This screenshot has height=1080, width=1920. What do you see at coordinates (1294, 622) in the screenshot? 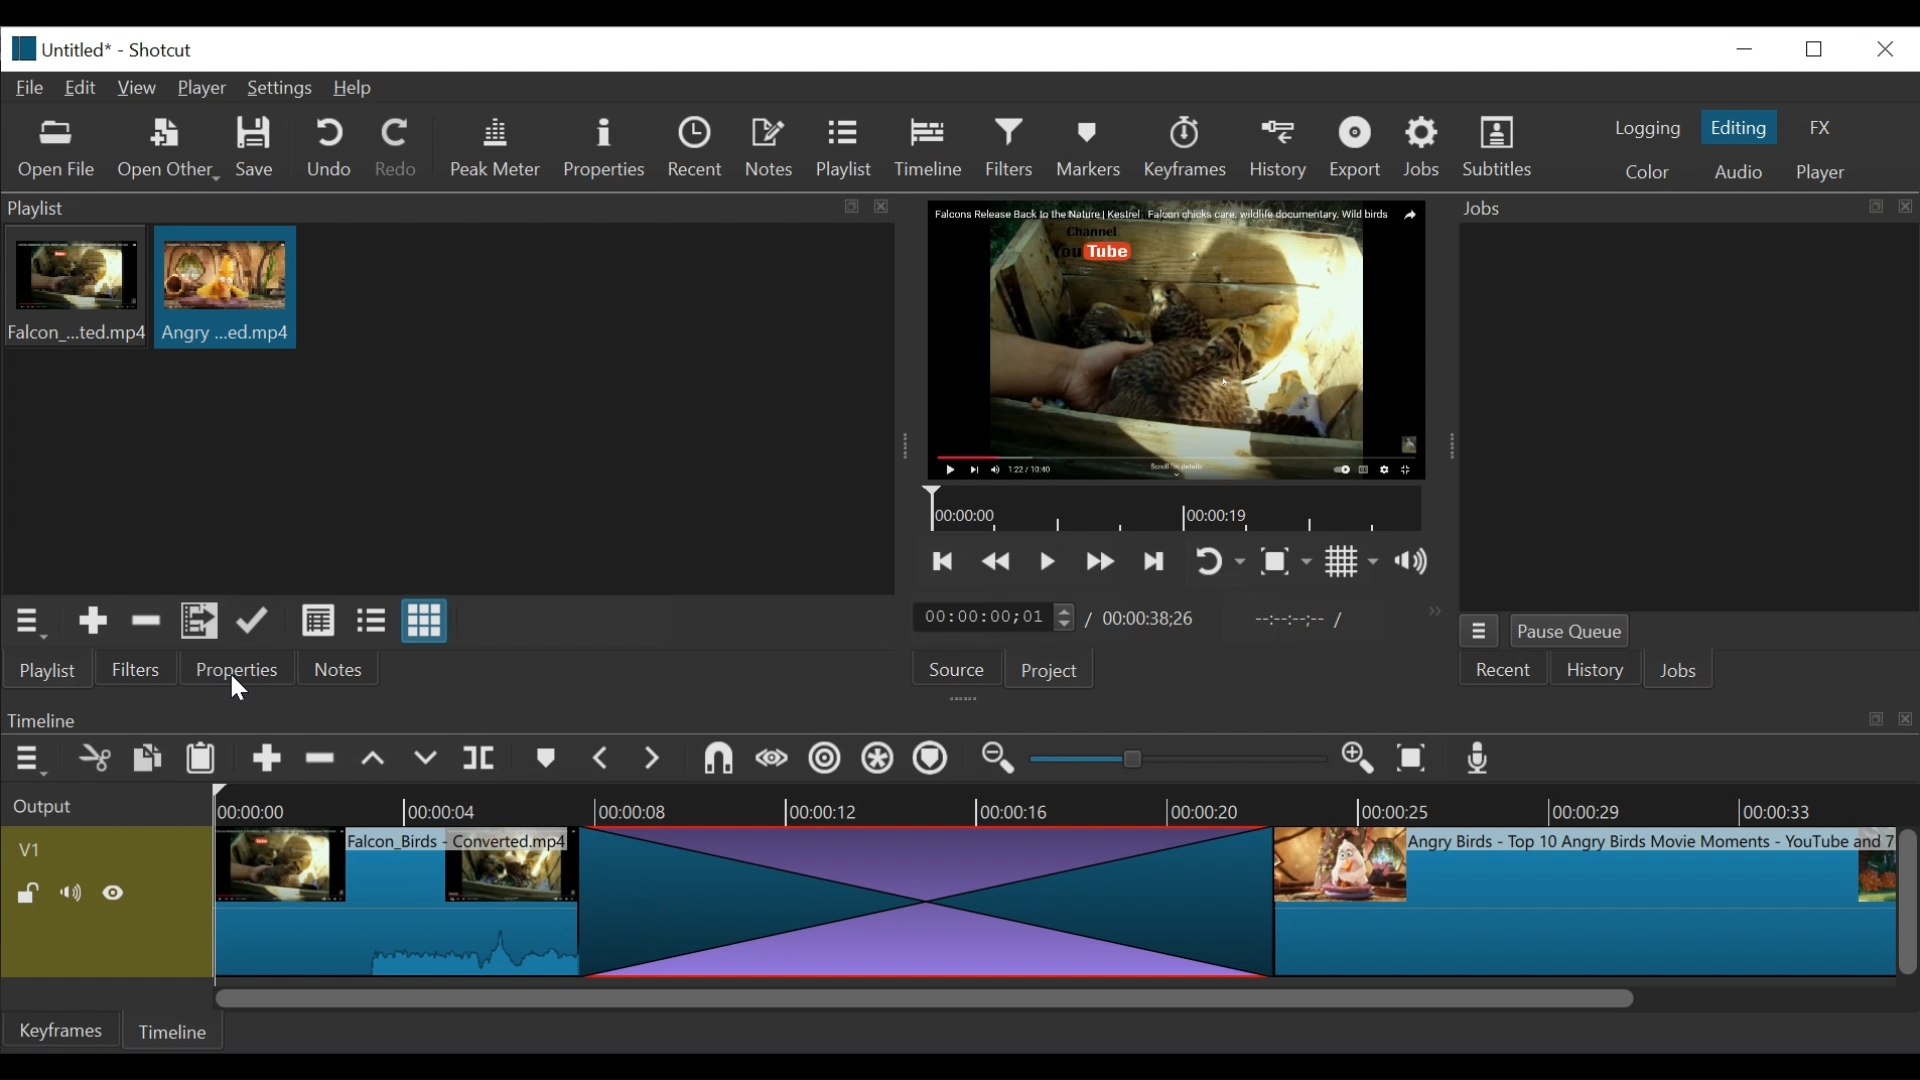
I see `in point` at bounding box center [1294, 622].